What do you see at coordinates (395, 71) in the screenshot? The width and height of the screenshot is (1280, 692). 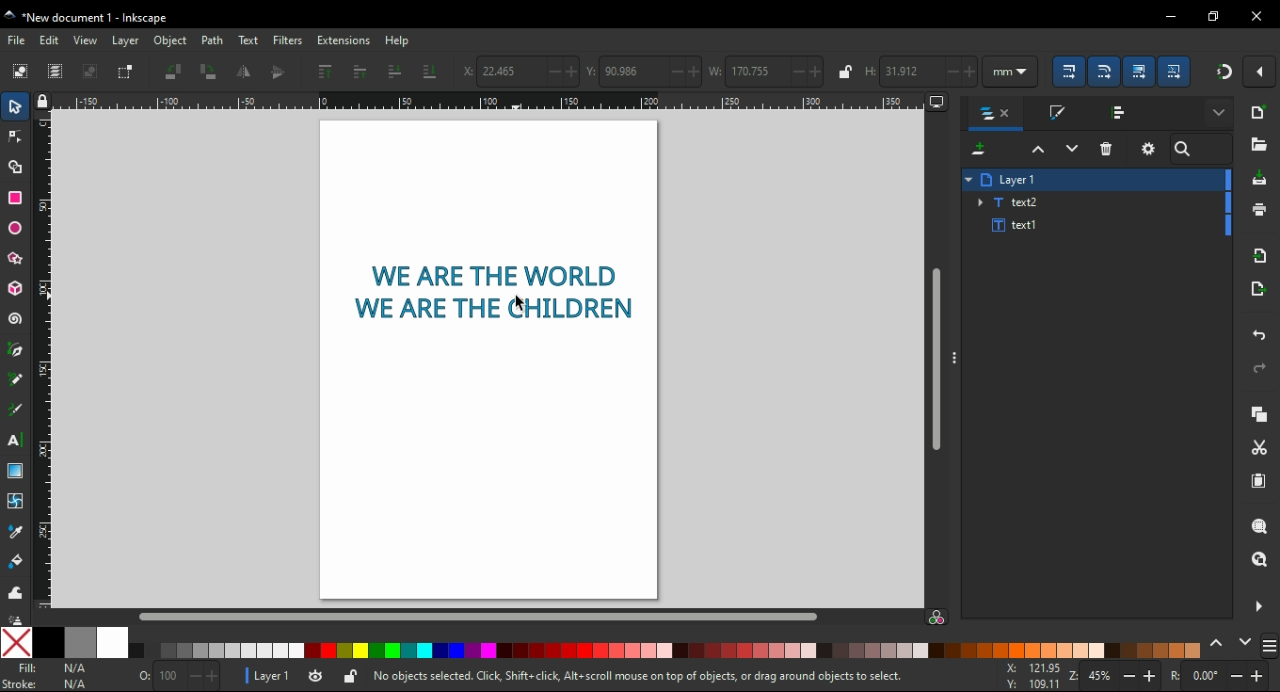 I see `lower` at bounding box center [395, 71].